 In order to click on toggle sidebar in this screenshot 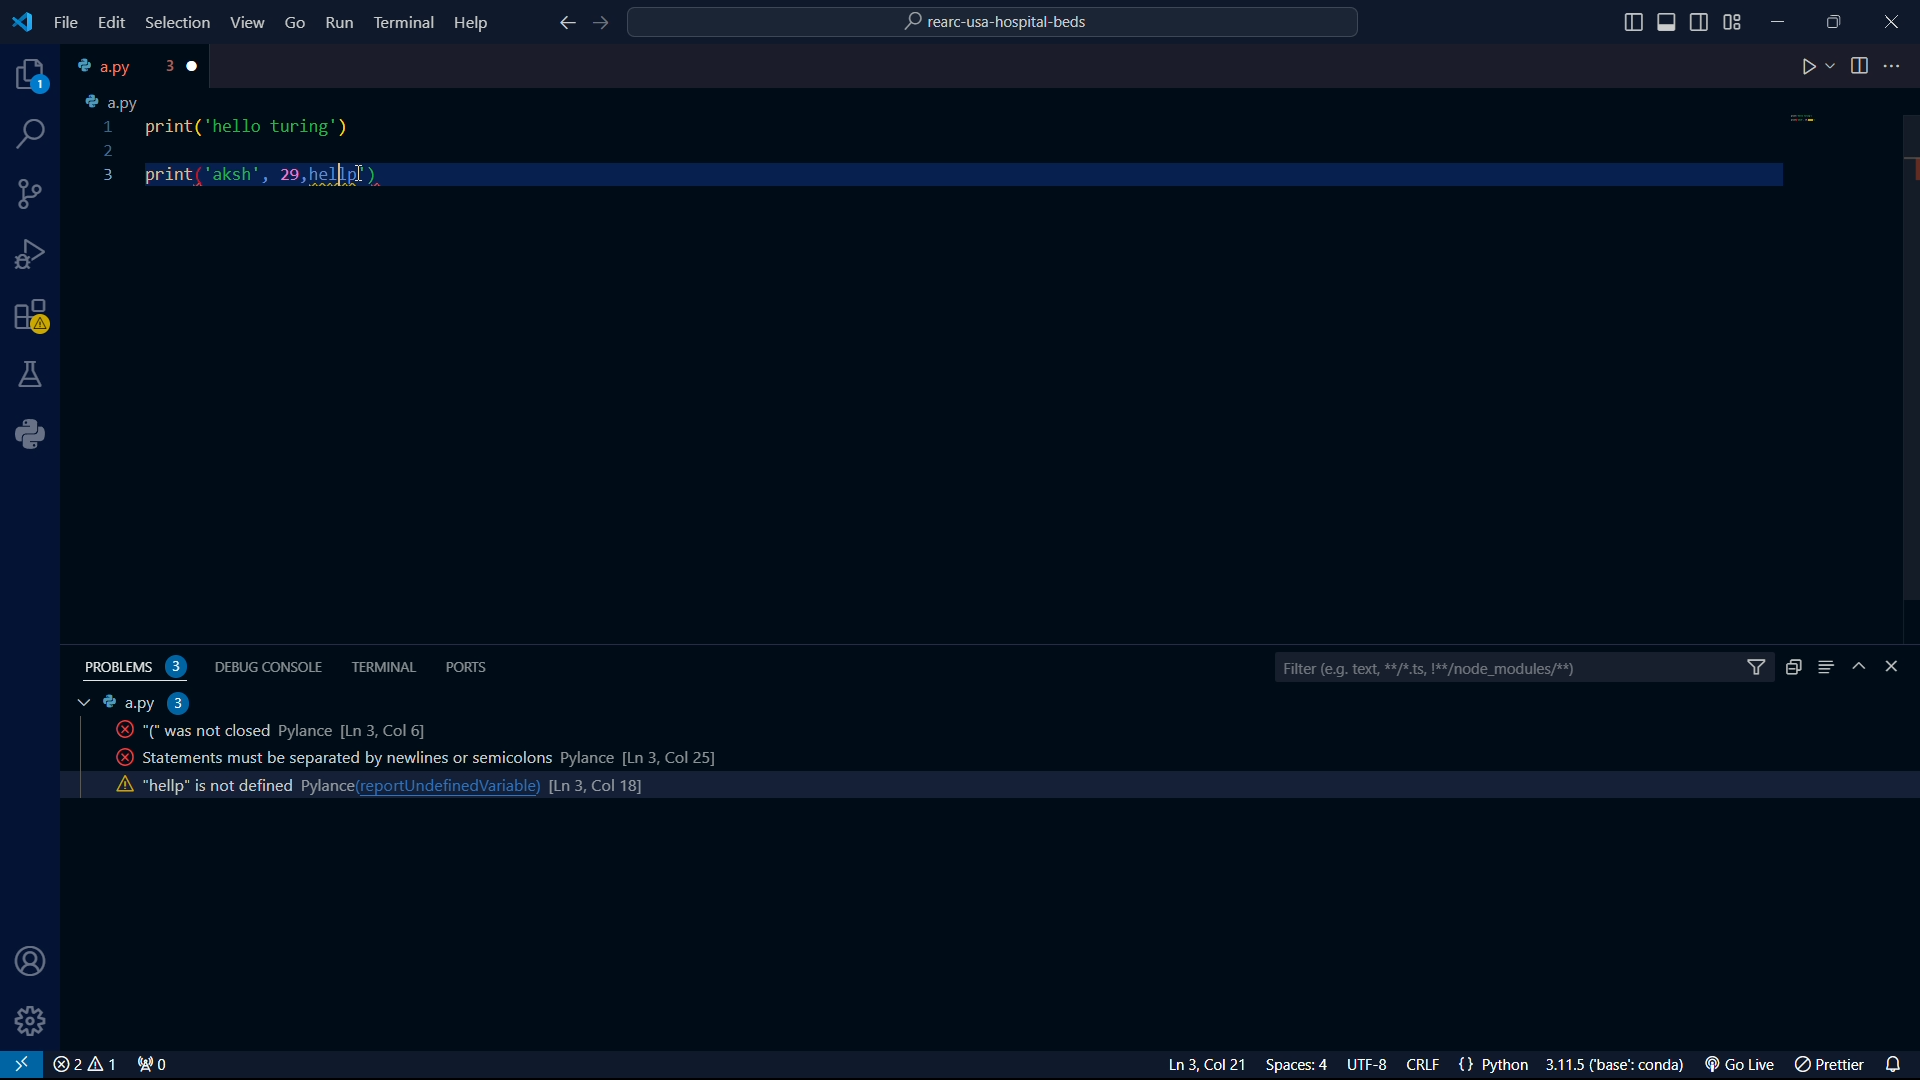, I will do `click(1669, 22)`.